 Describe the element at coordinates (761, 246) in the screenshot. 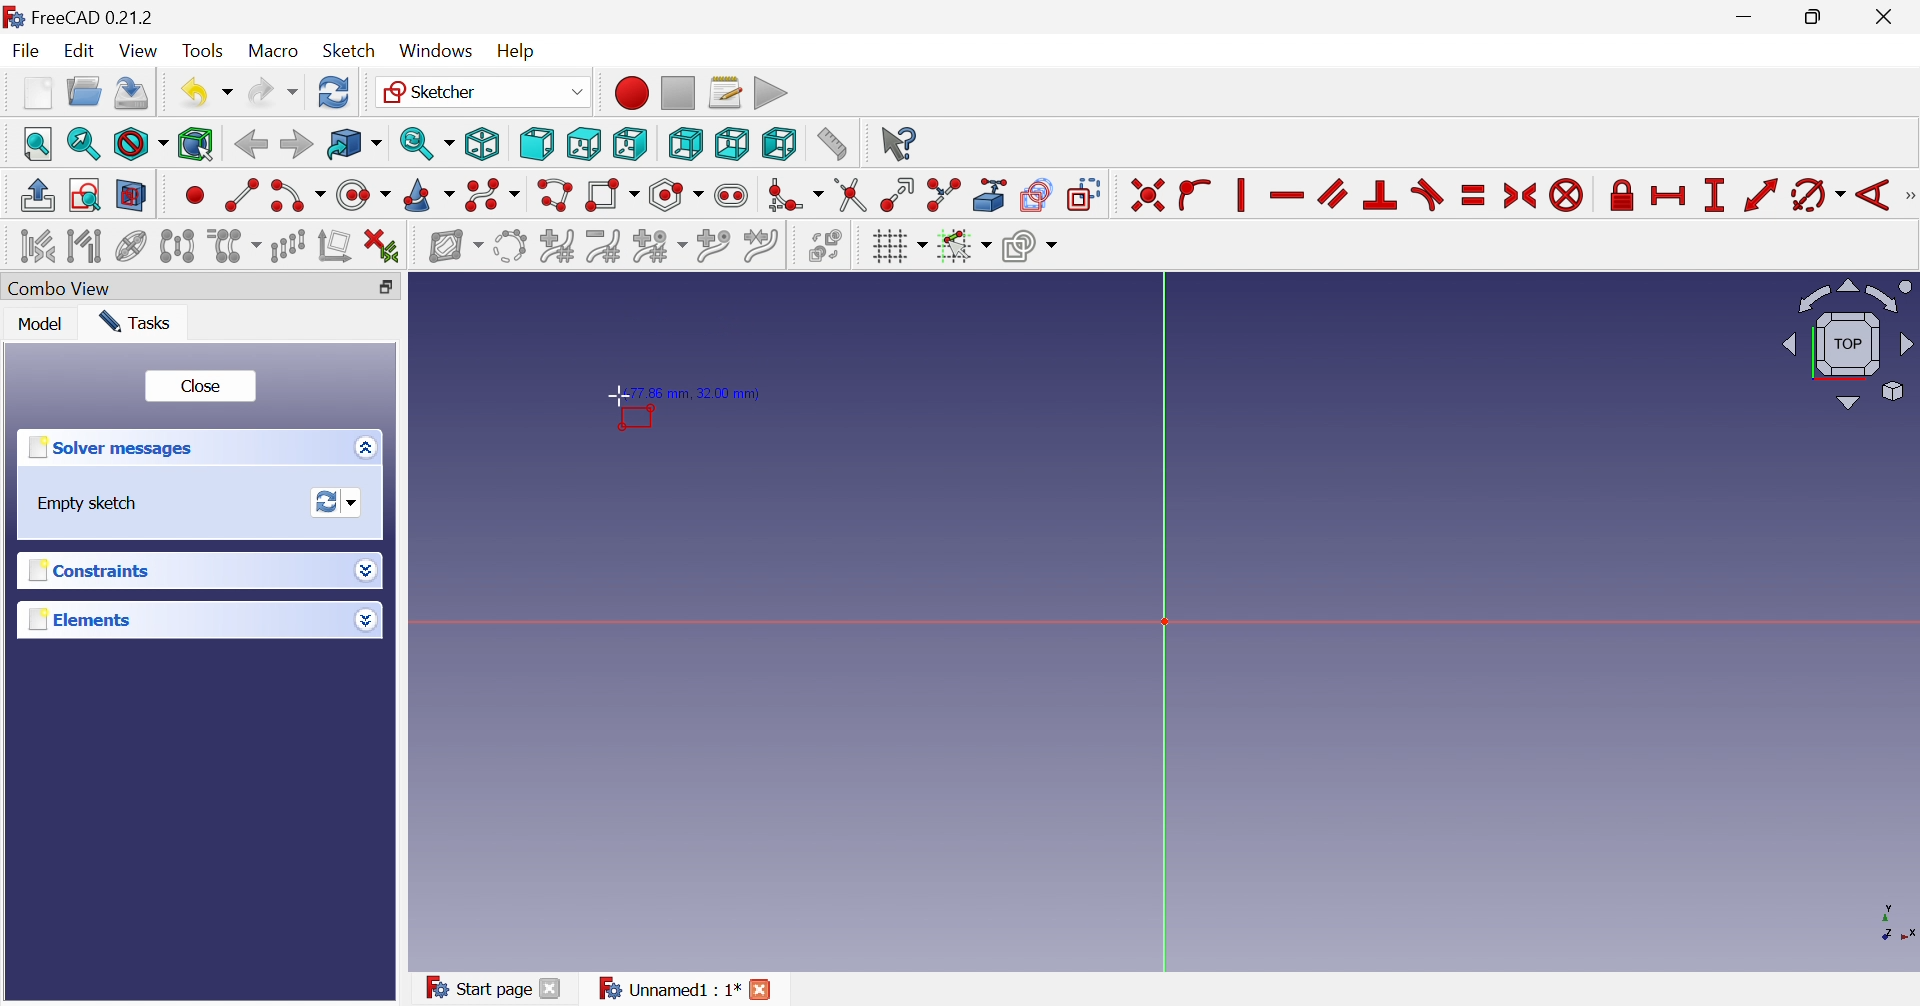

I see `Join curves` at that location.